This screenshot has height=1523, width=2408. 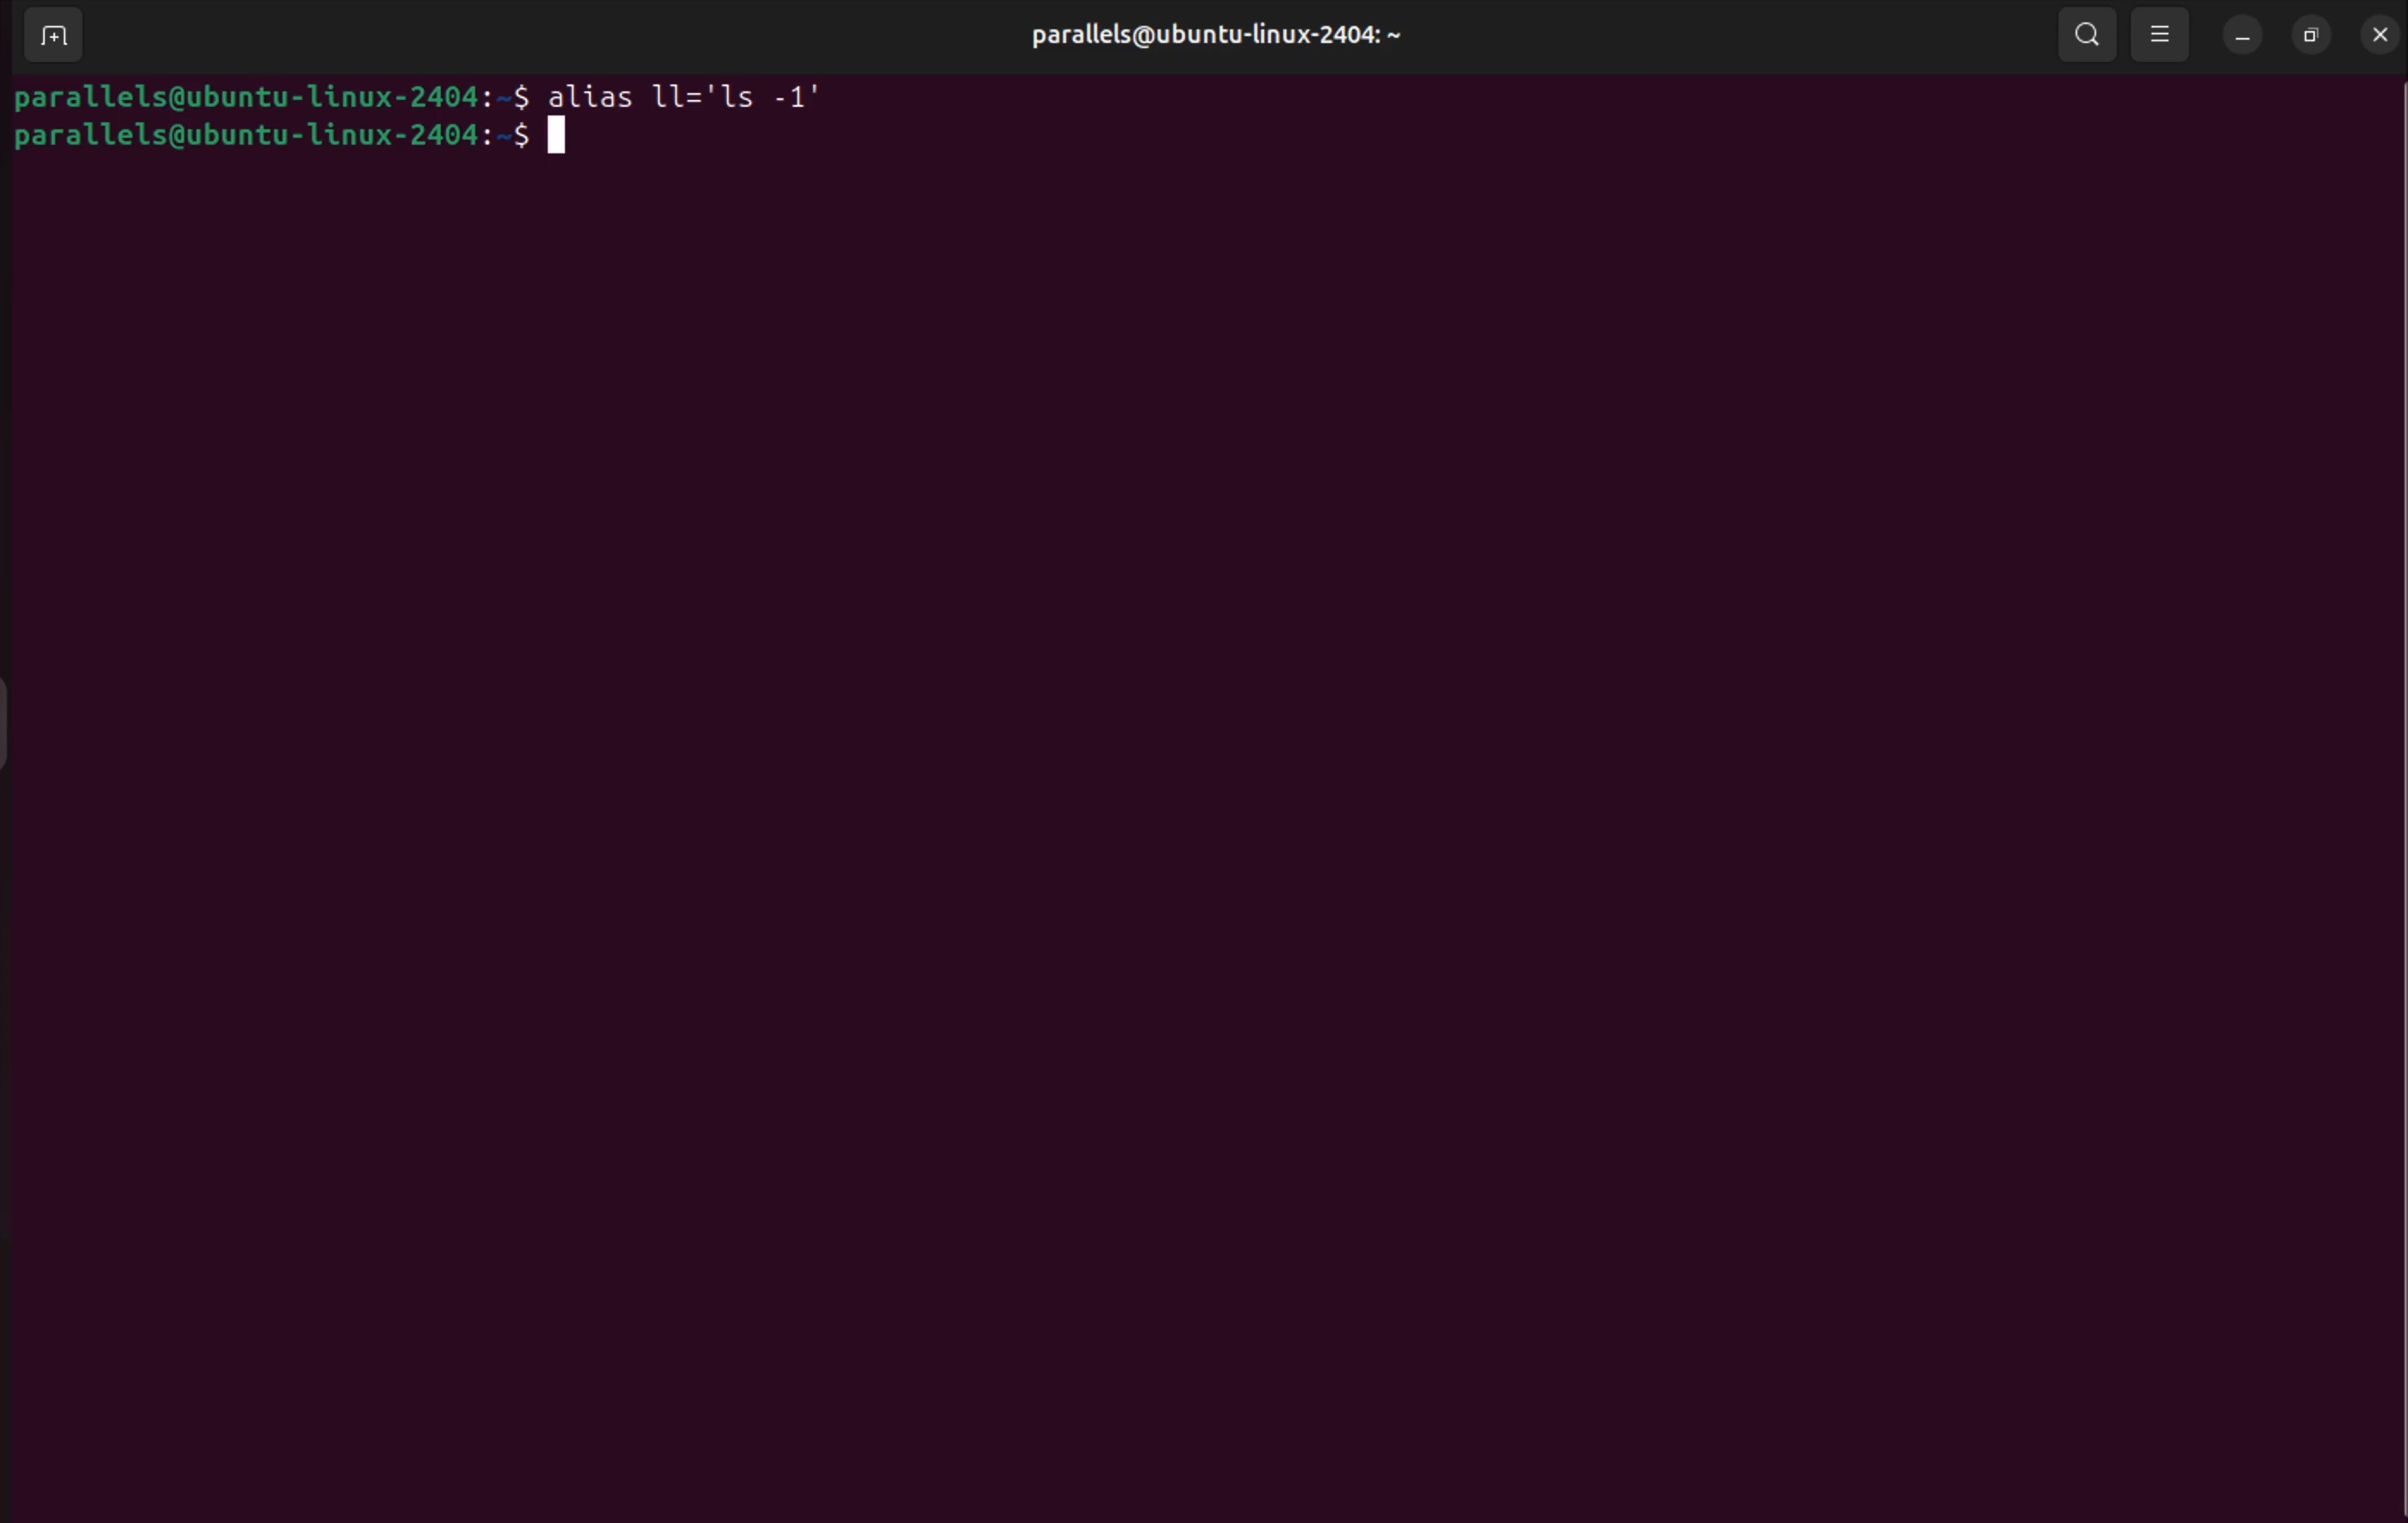 I want to click on minimize, so click(x=2244, y=38).